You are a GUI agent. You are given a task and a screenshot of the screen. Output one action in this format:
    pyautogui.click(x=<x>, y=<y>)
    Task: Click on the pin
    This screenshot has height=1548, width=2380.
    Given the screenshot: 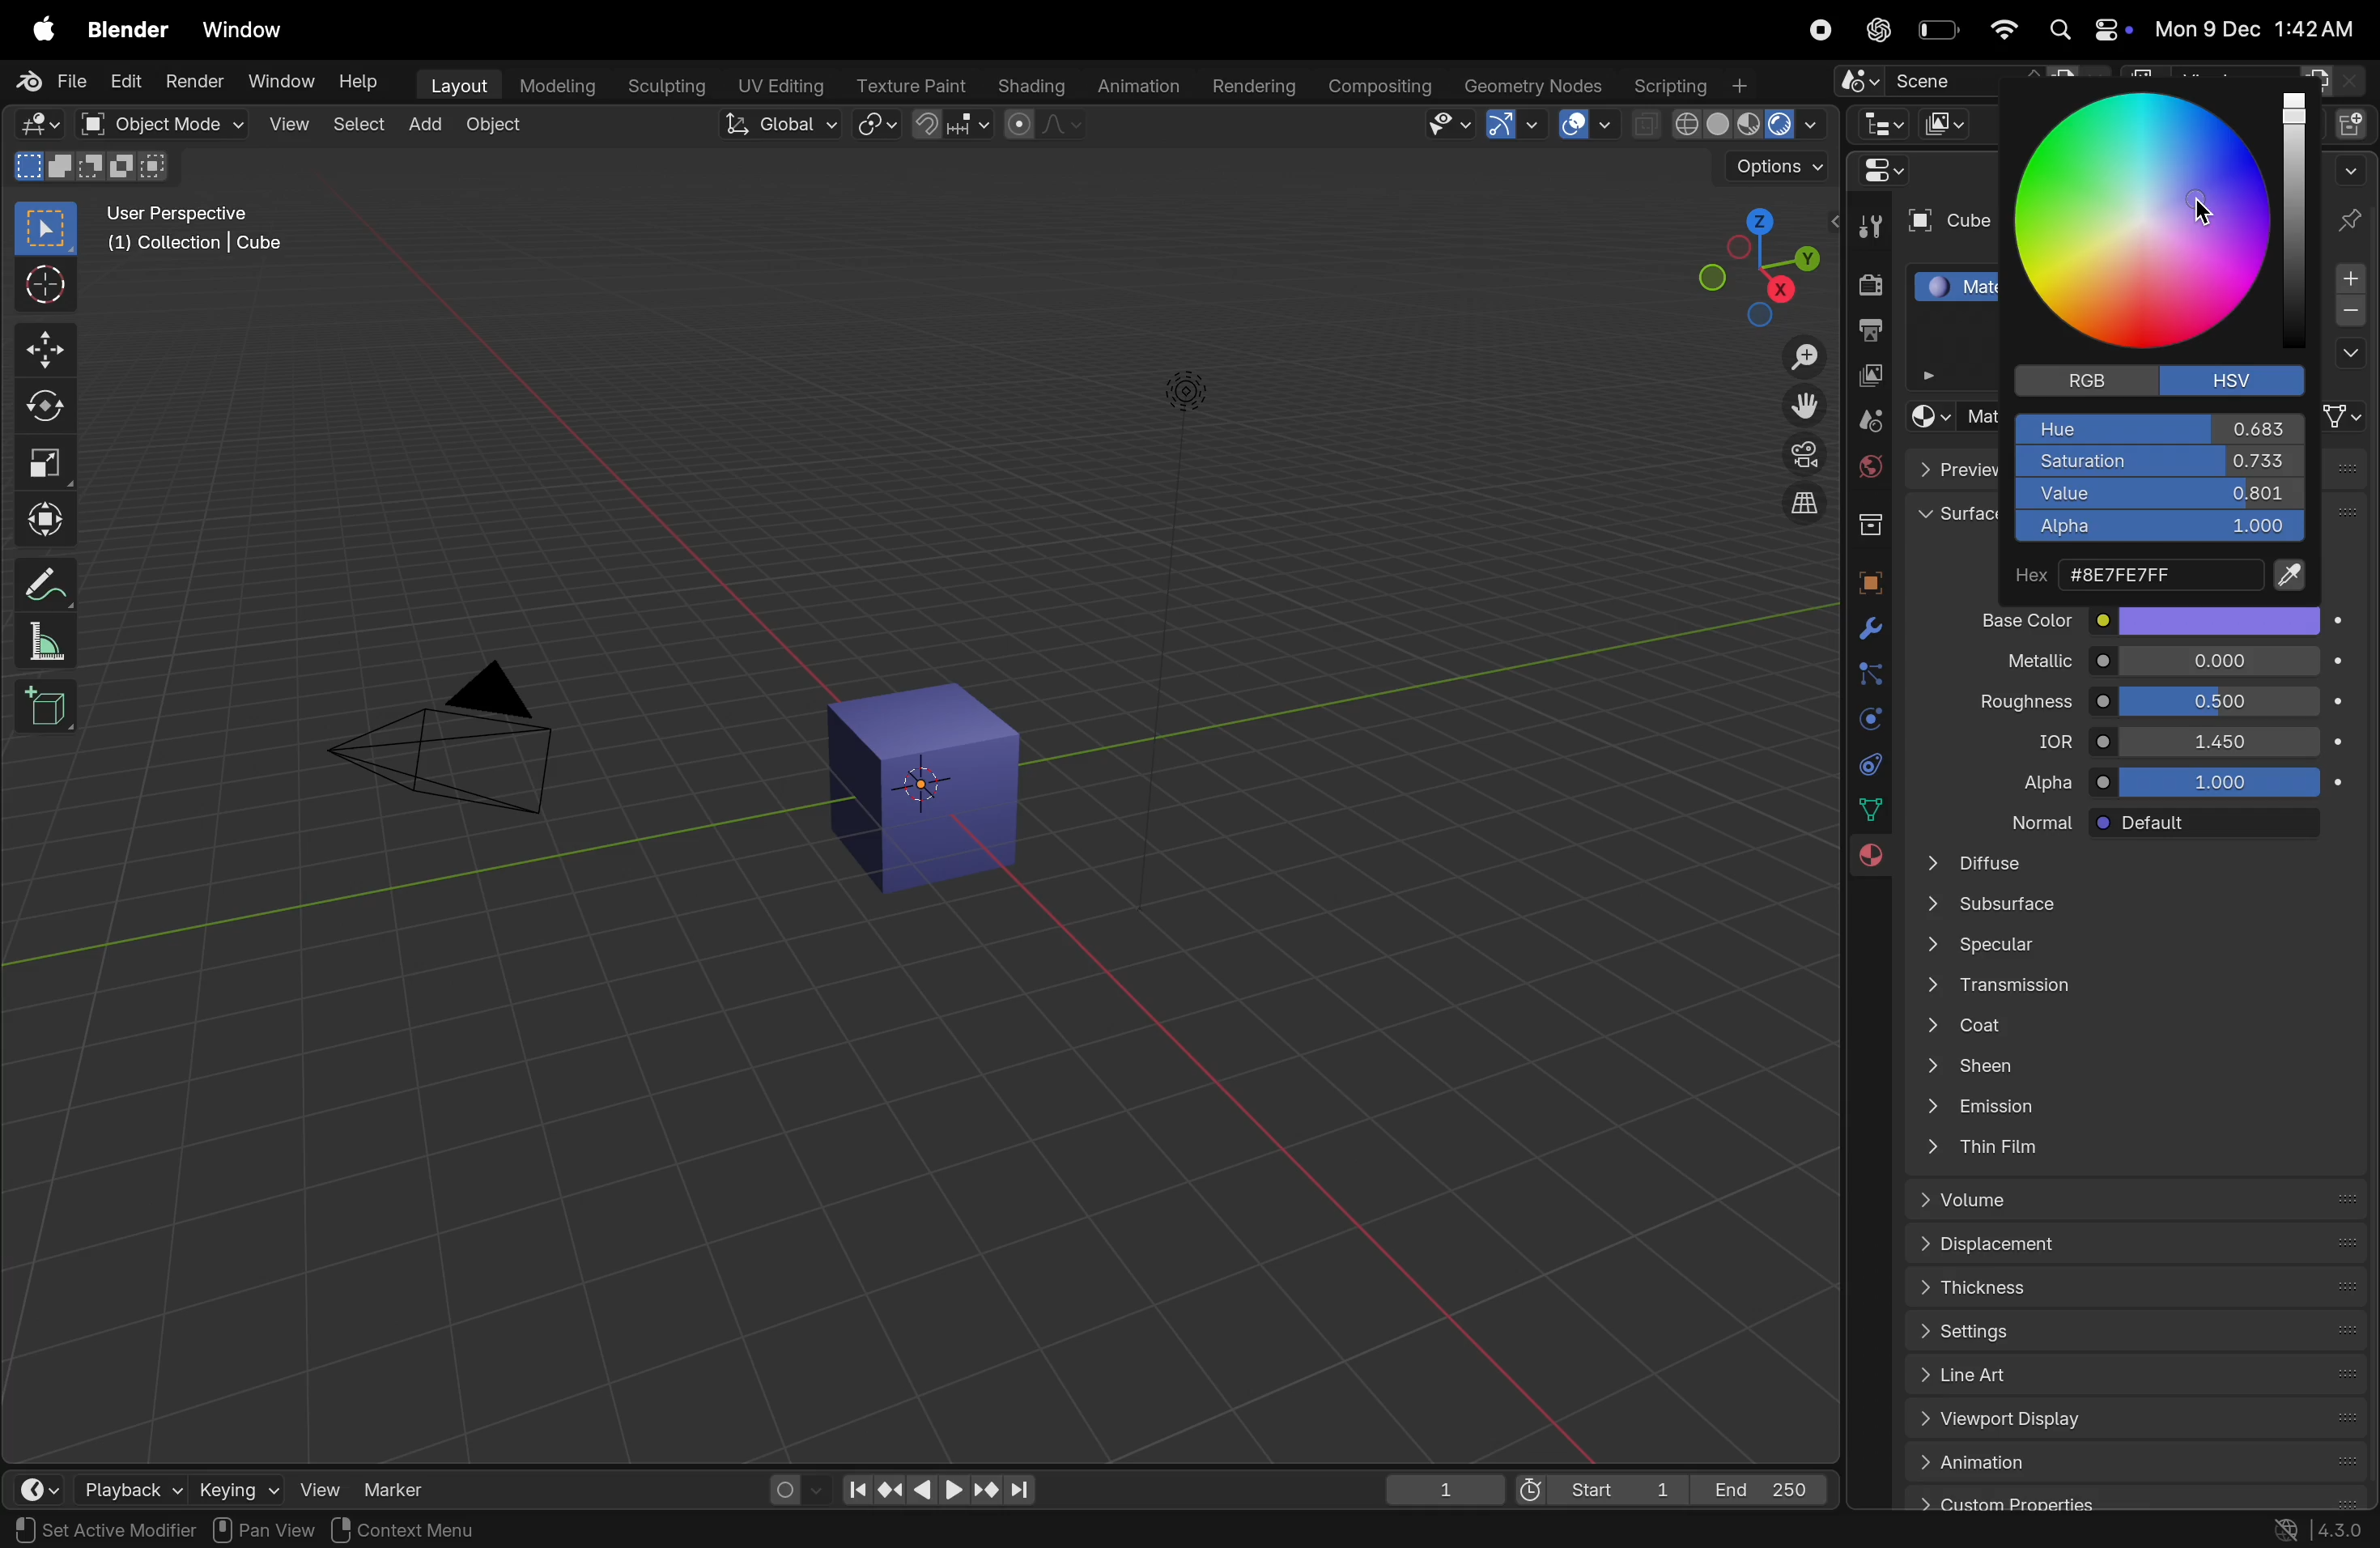 What is the action you would take?
    pyautogui.click(x=2353, y=219)
    